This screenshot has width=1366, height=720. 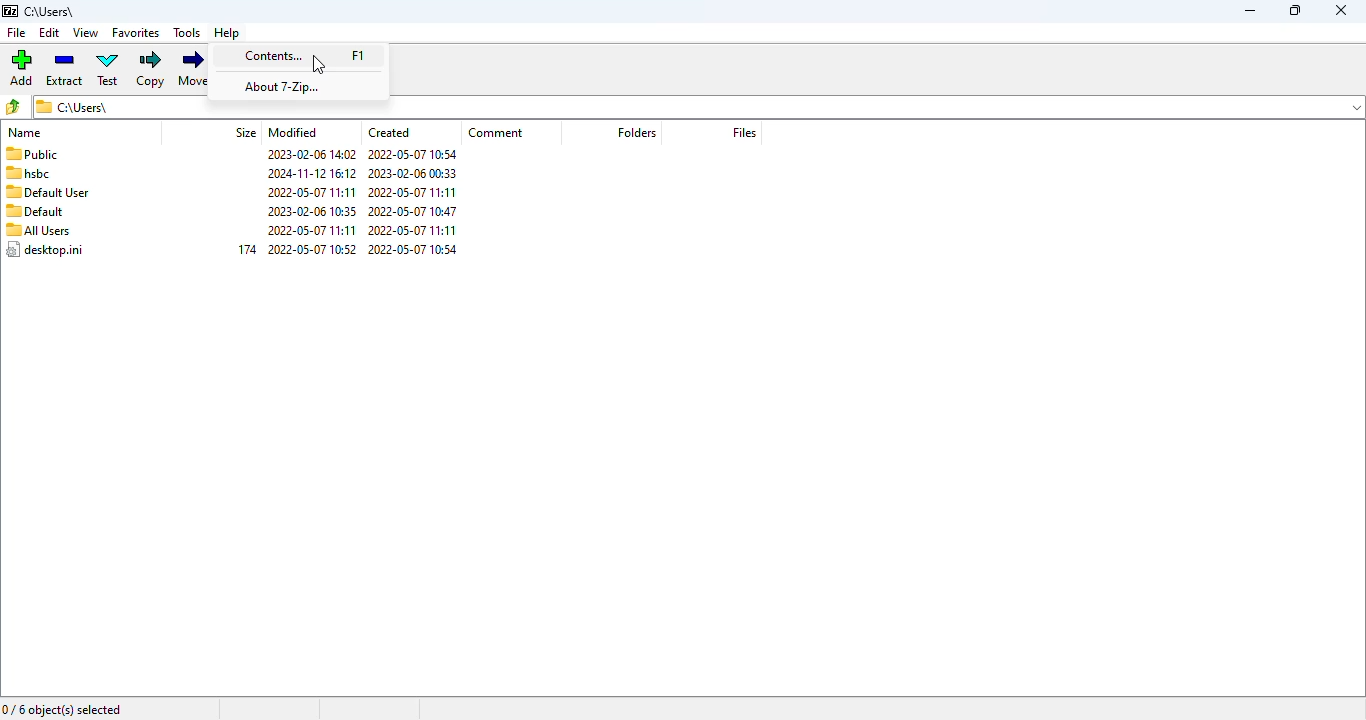 I want to click on created, so click(x=389, y=132).